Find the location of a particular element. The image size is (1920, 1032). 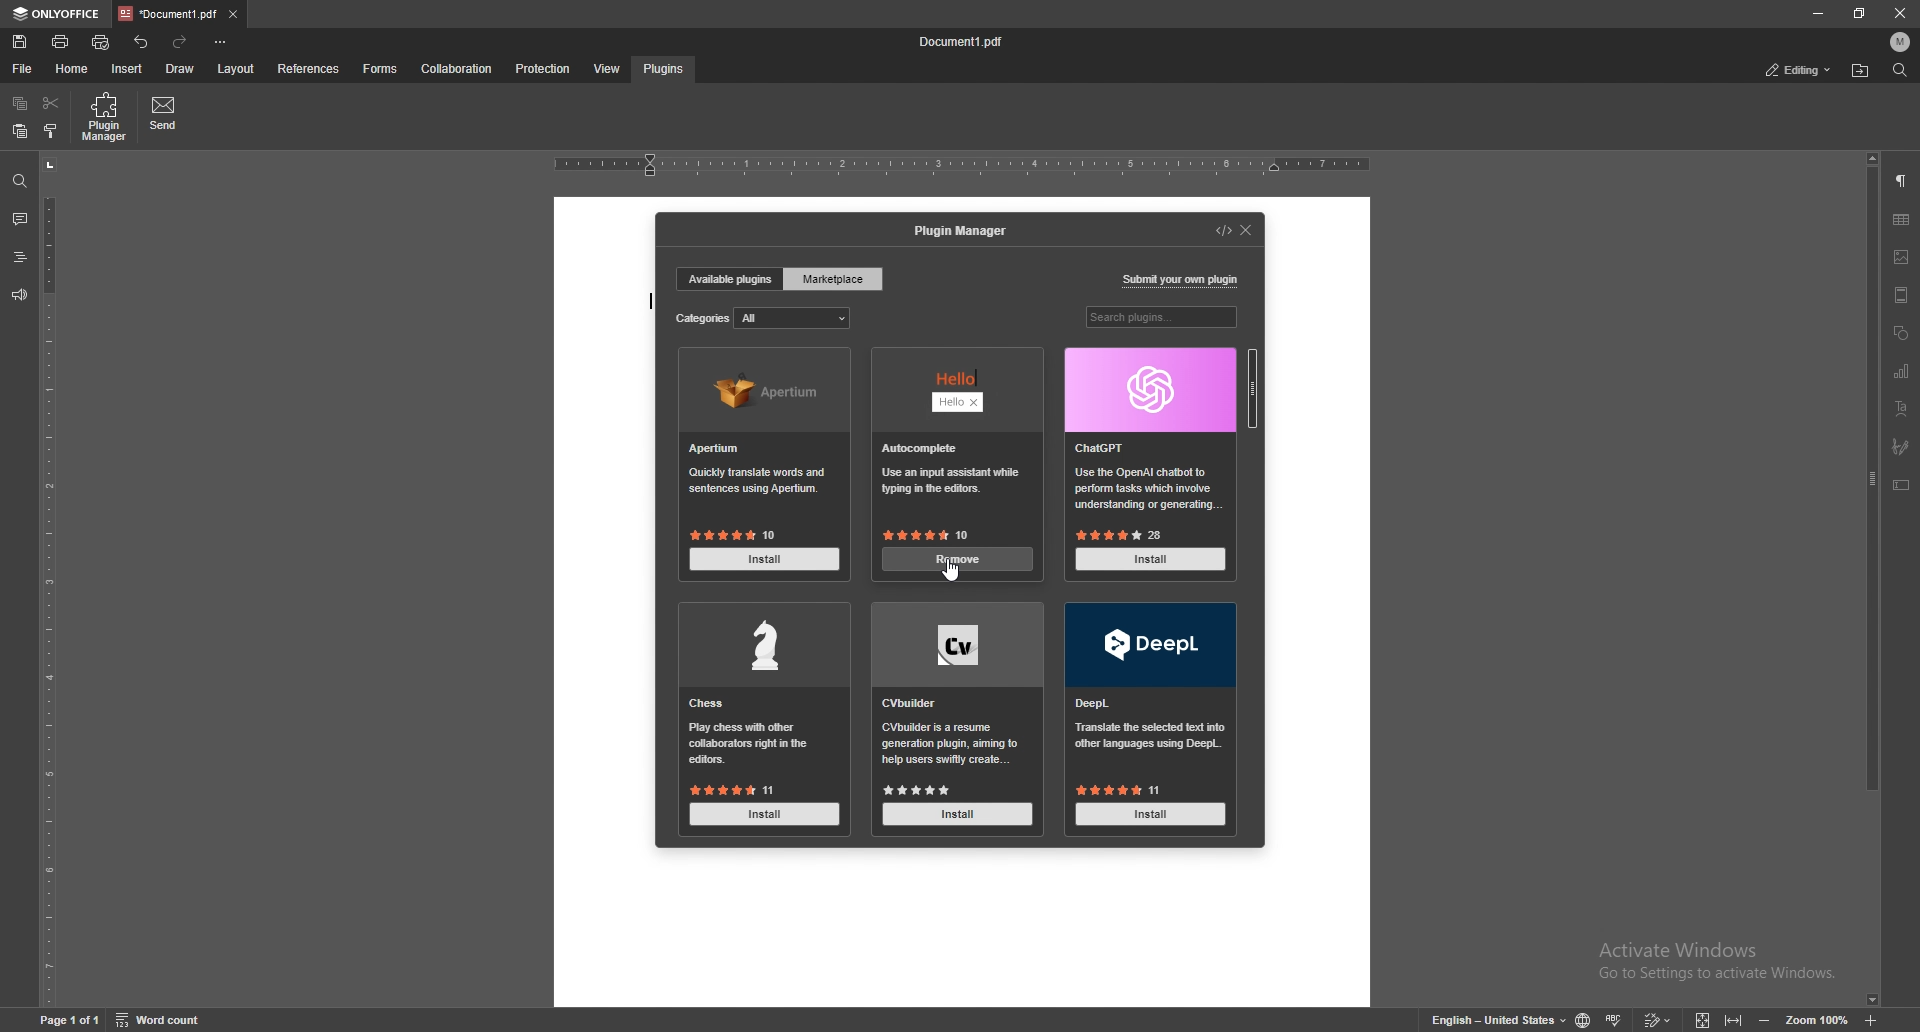

close tab is located at coordinates (234, 15).